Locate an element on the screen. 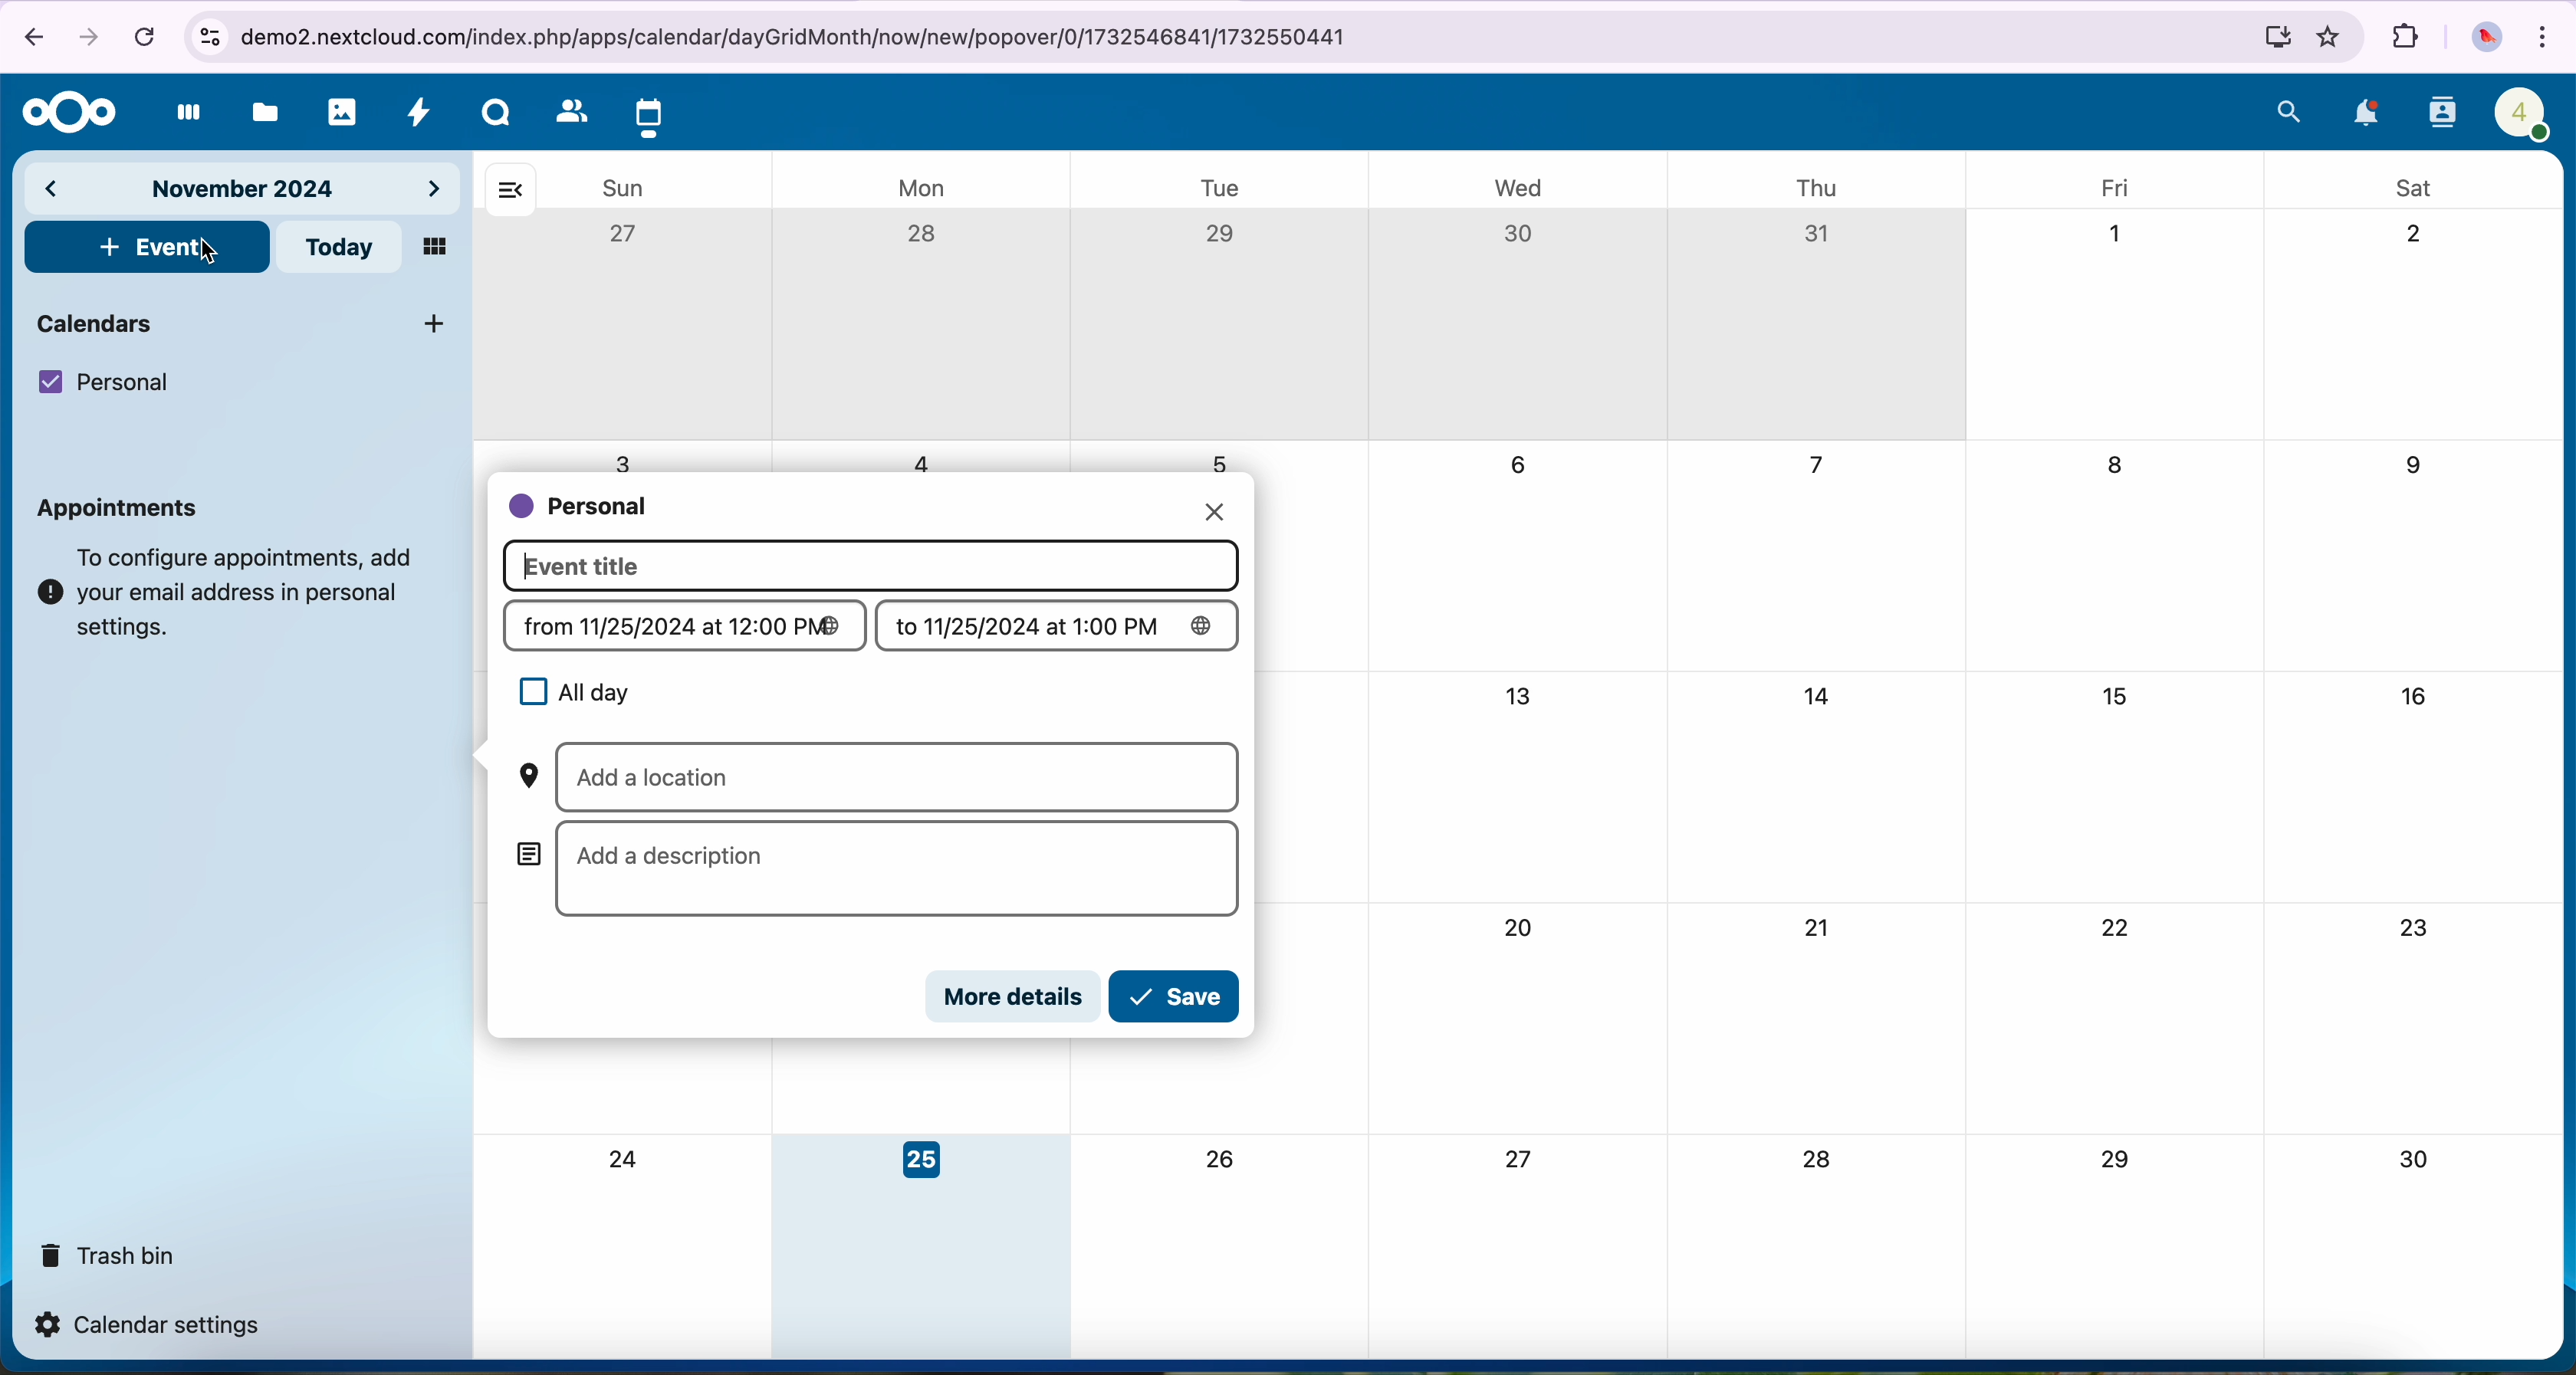  sat is located at coordinates (2421, 188).